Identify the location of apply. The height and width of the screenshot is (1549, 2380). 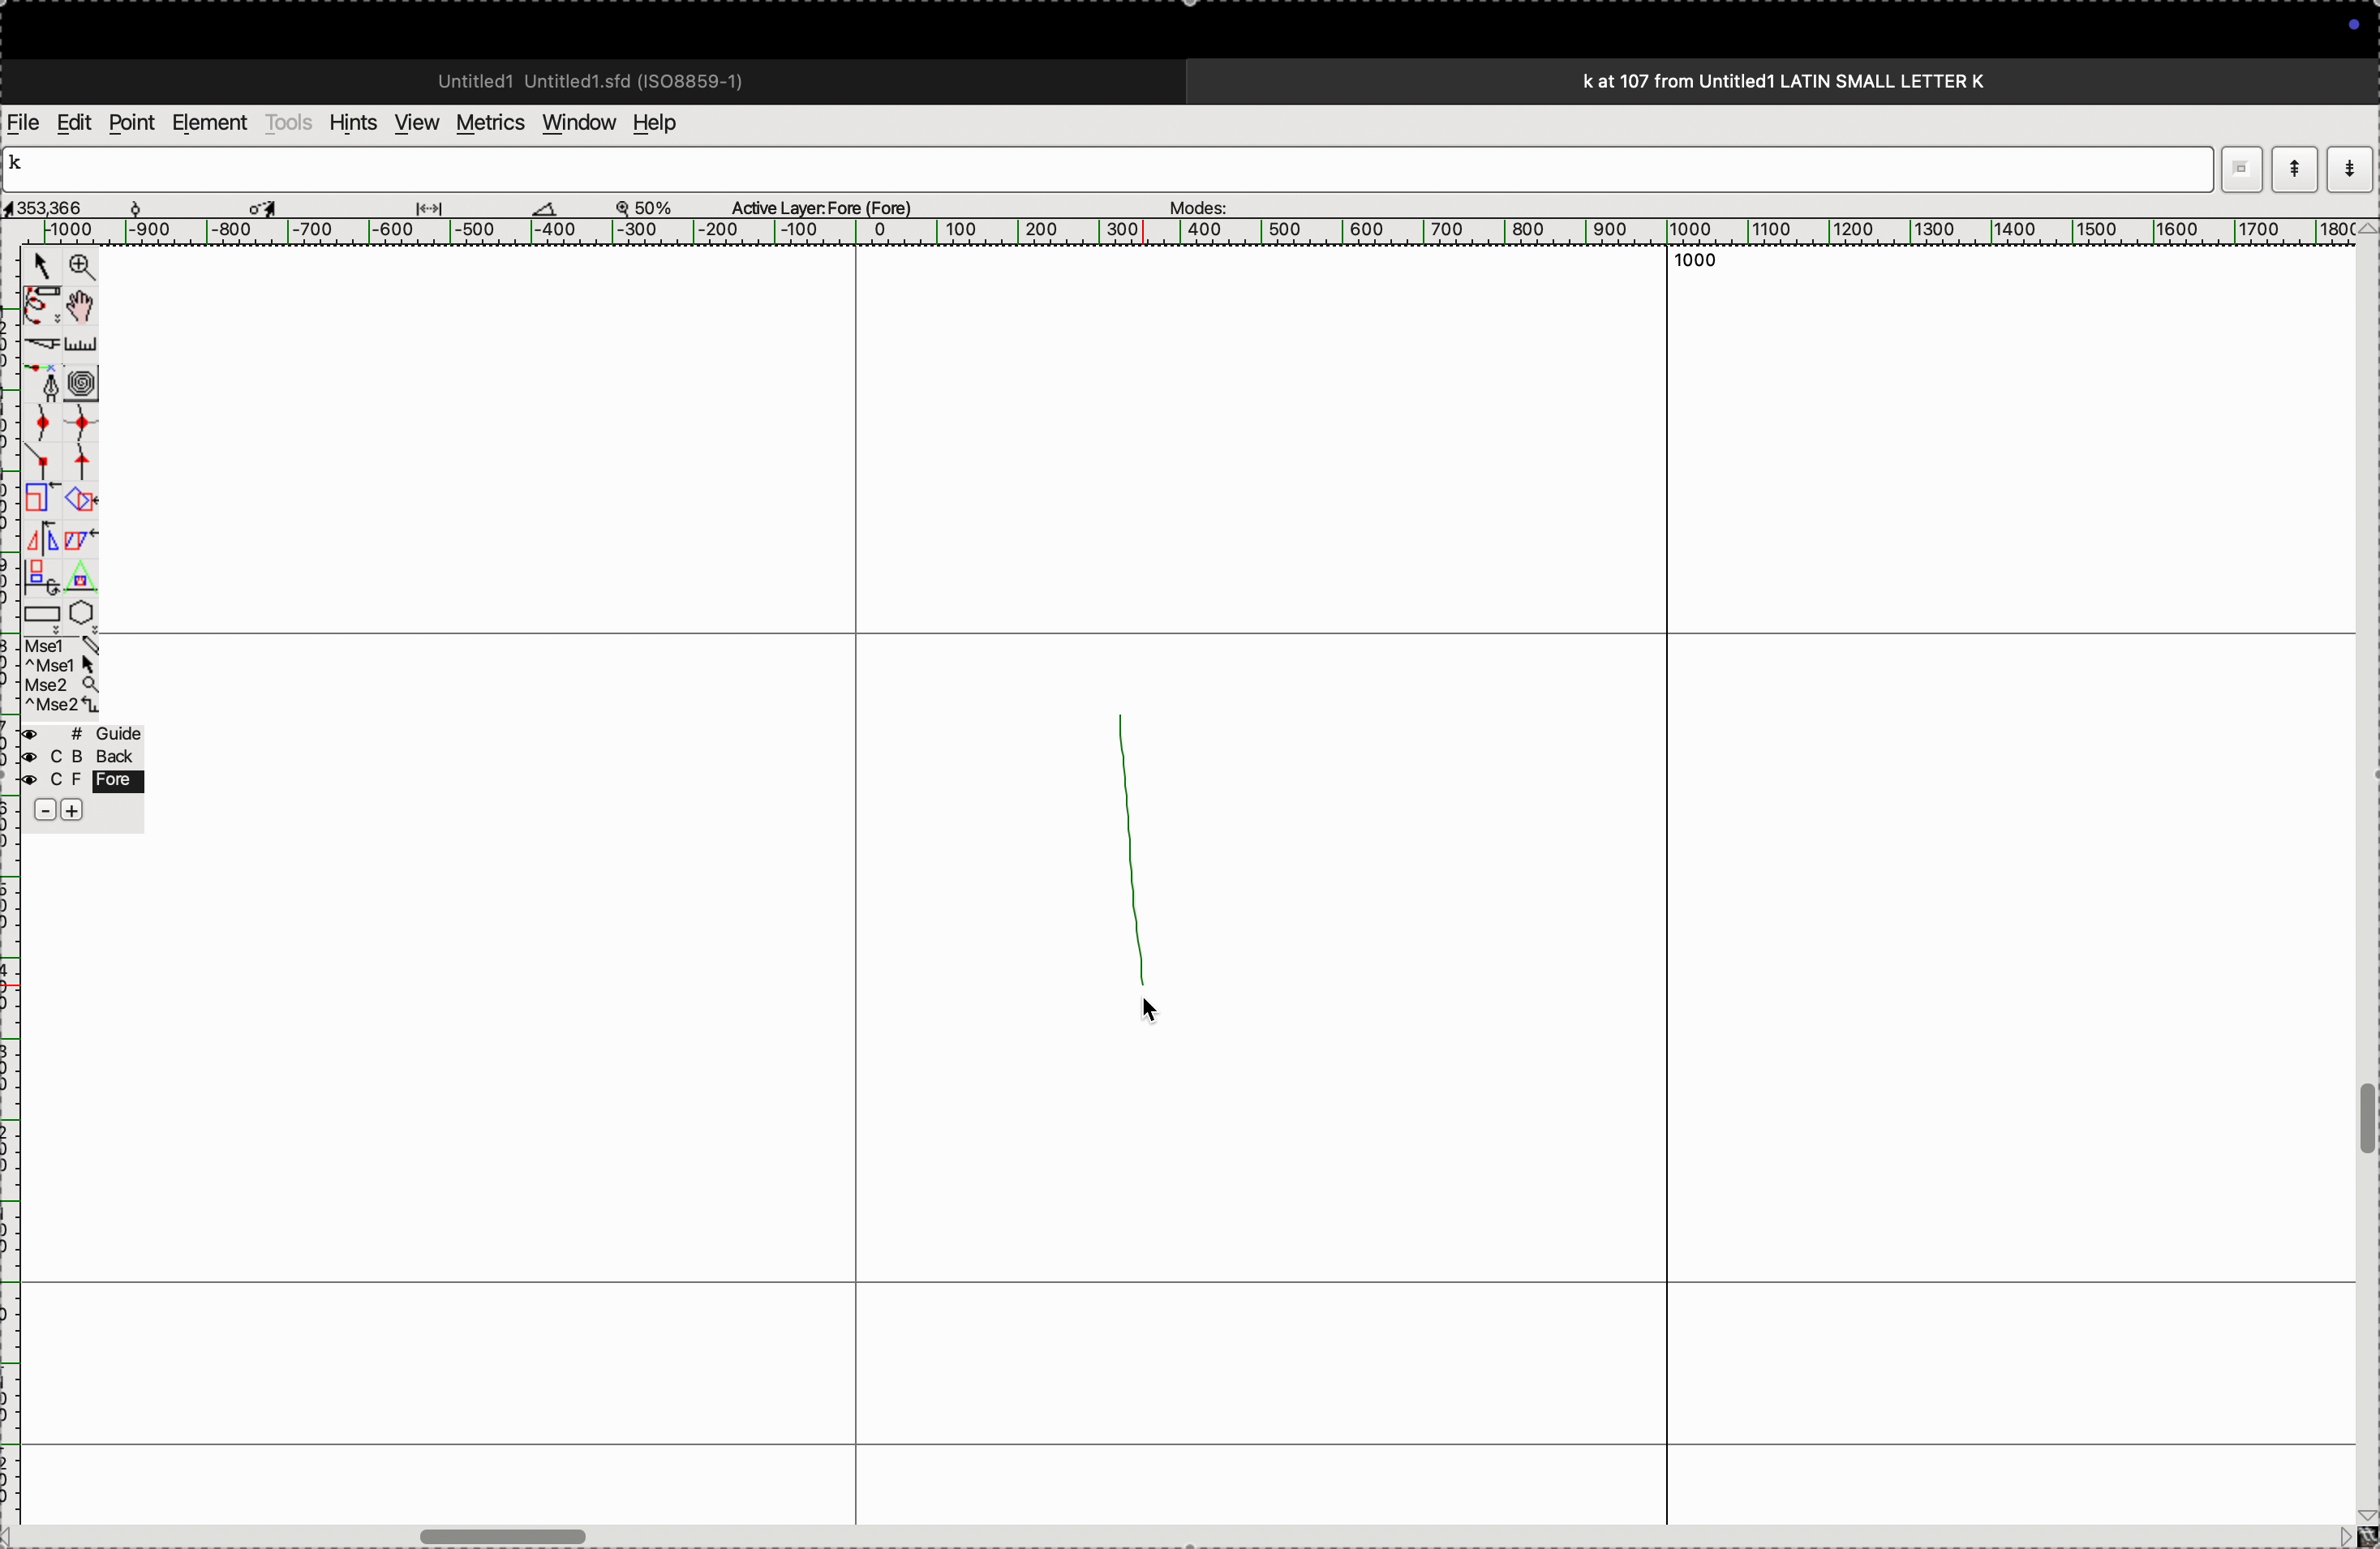
(82, 553).